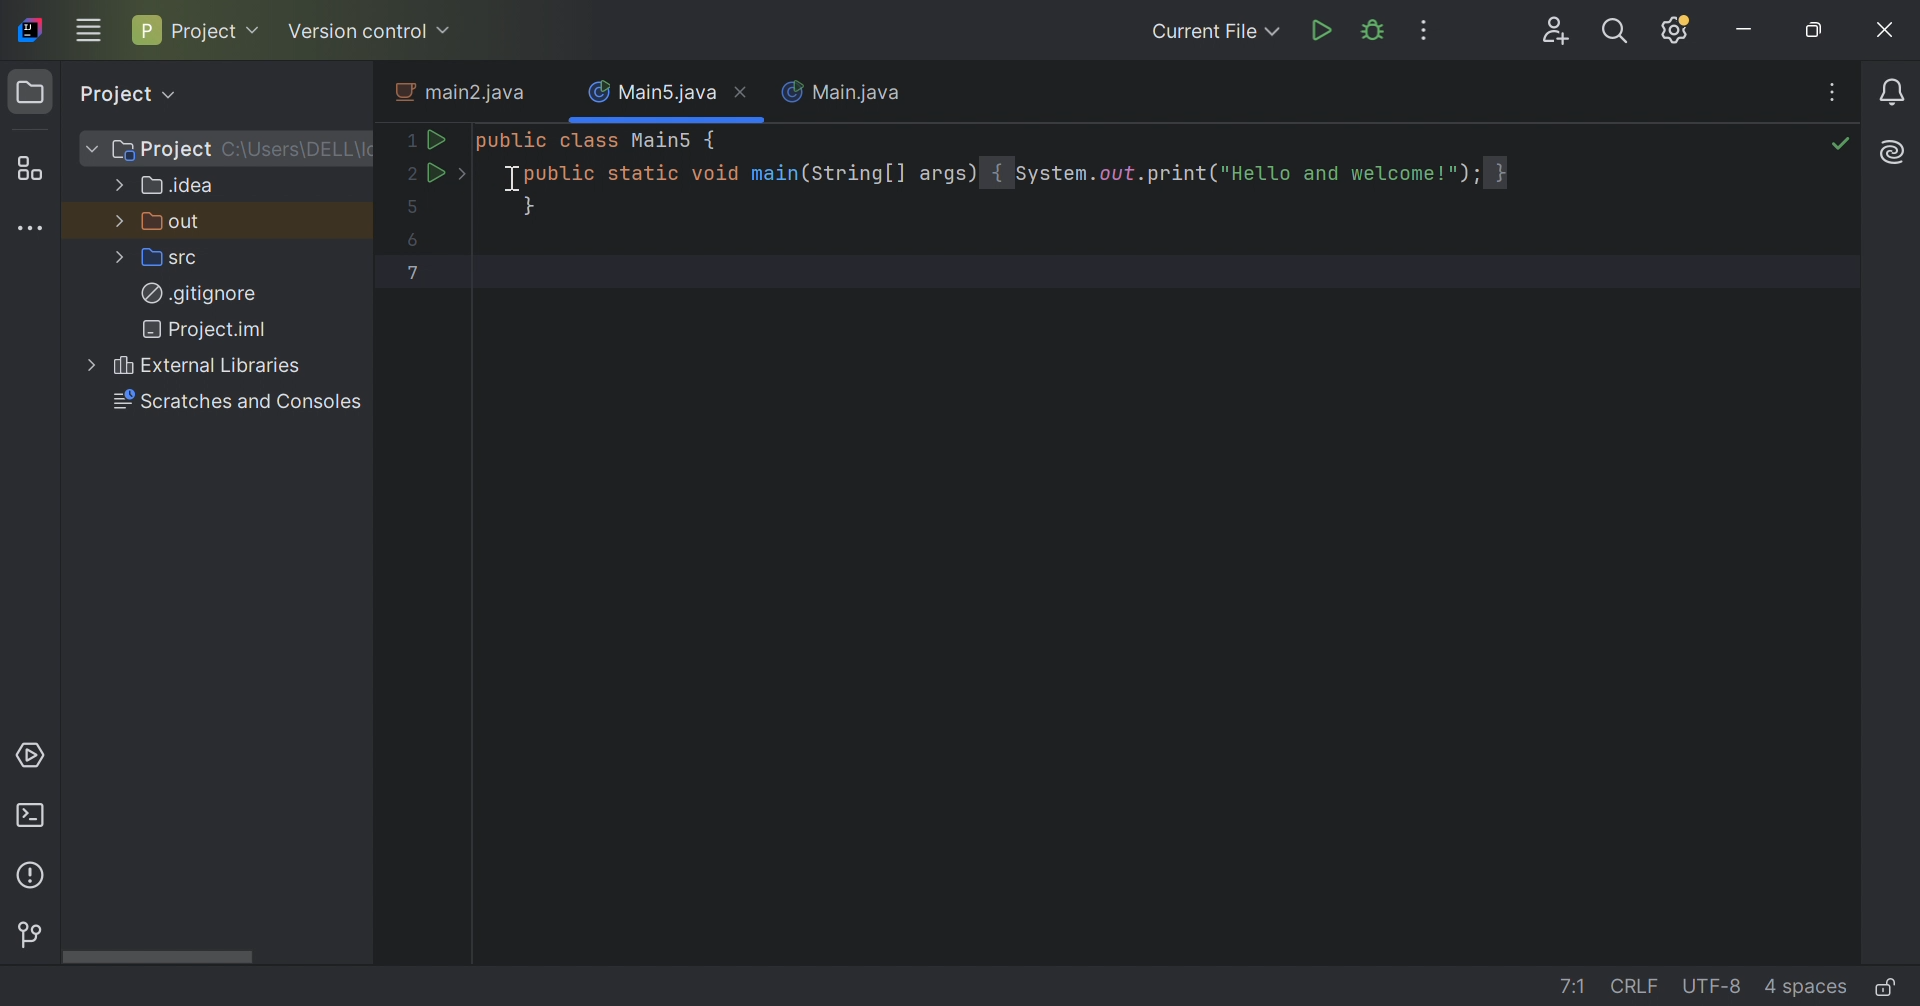 The height and width of the screenshot is (1006, 1920). I want to click on 7, so click(417, 278).